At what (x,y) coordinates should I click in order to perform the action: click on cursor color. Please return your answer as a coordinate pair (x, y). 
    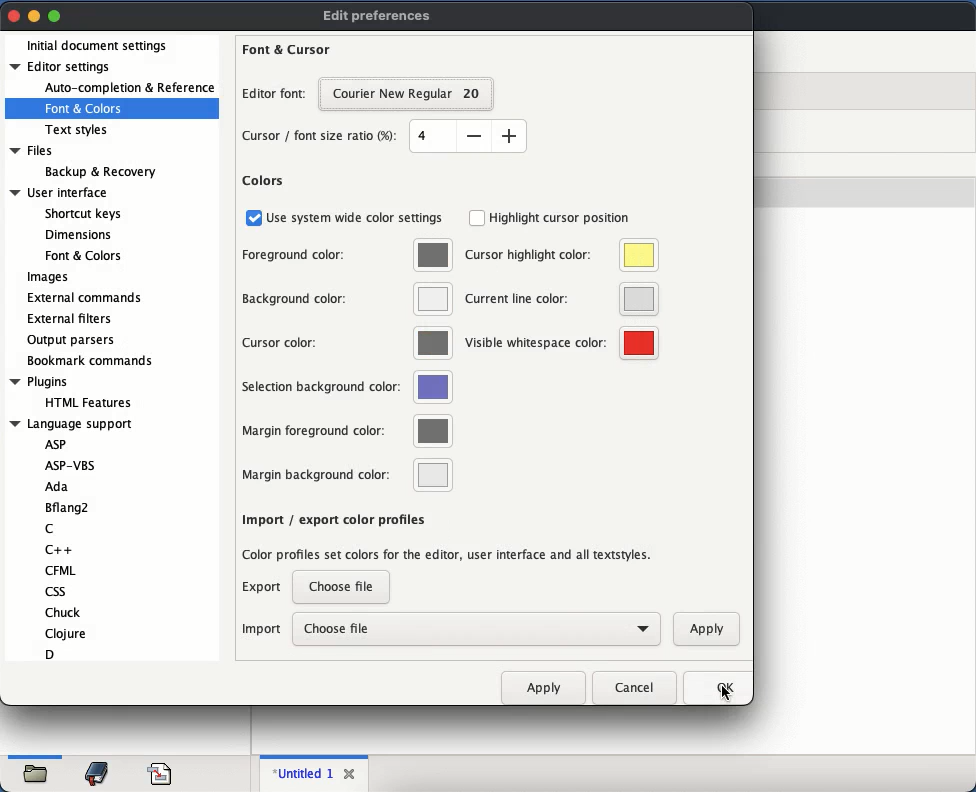
    Looking at the image, I should click on (328, 344).